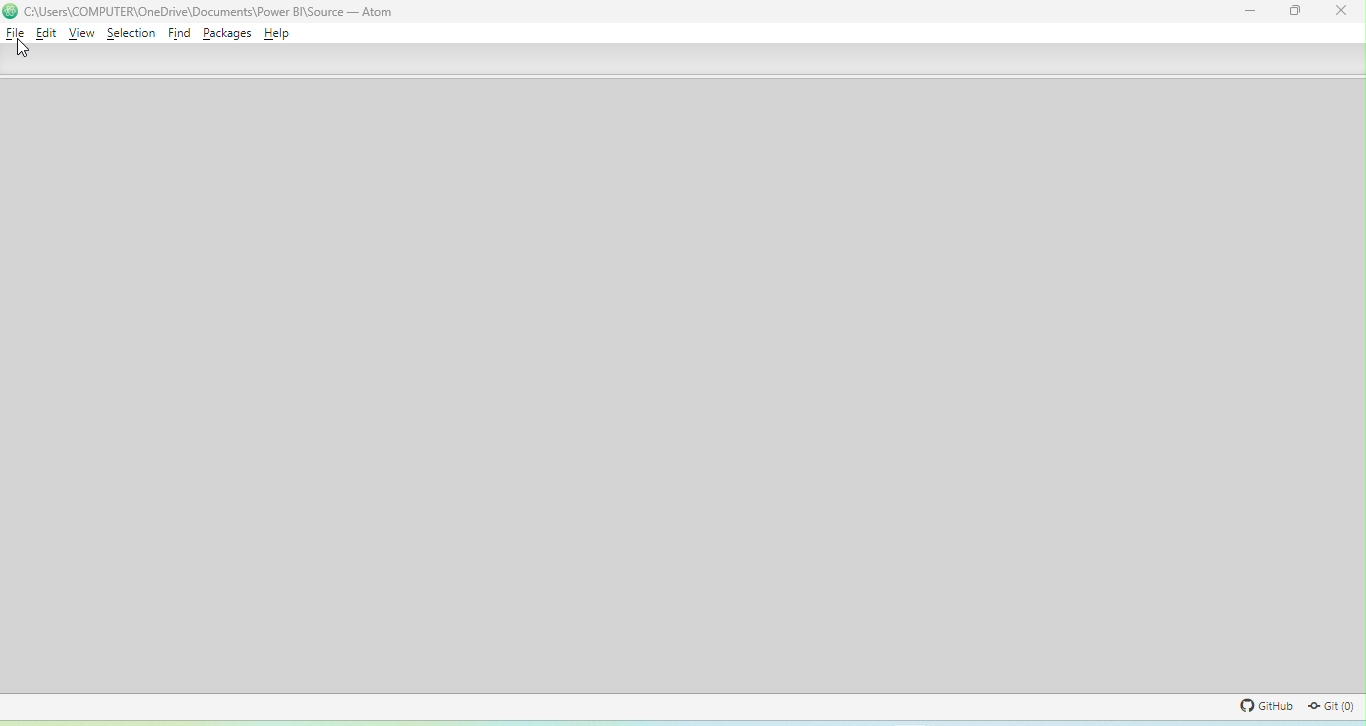 This screenshot has width=1366, height=726. What do you see at coordinates (1294, 12) in the screenshot?
I see `maximize or restore` at bounding box center [1294, 12].